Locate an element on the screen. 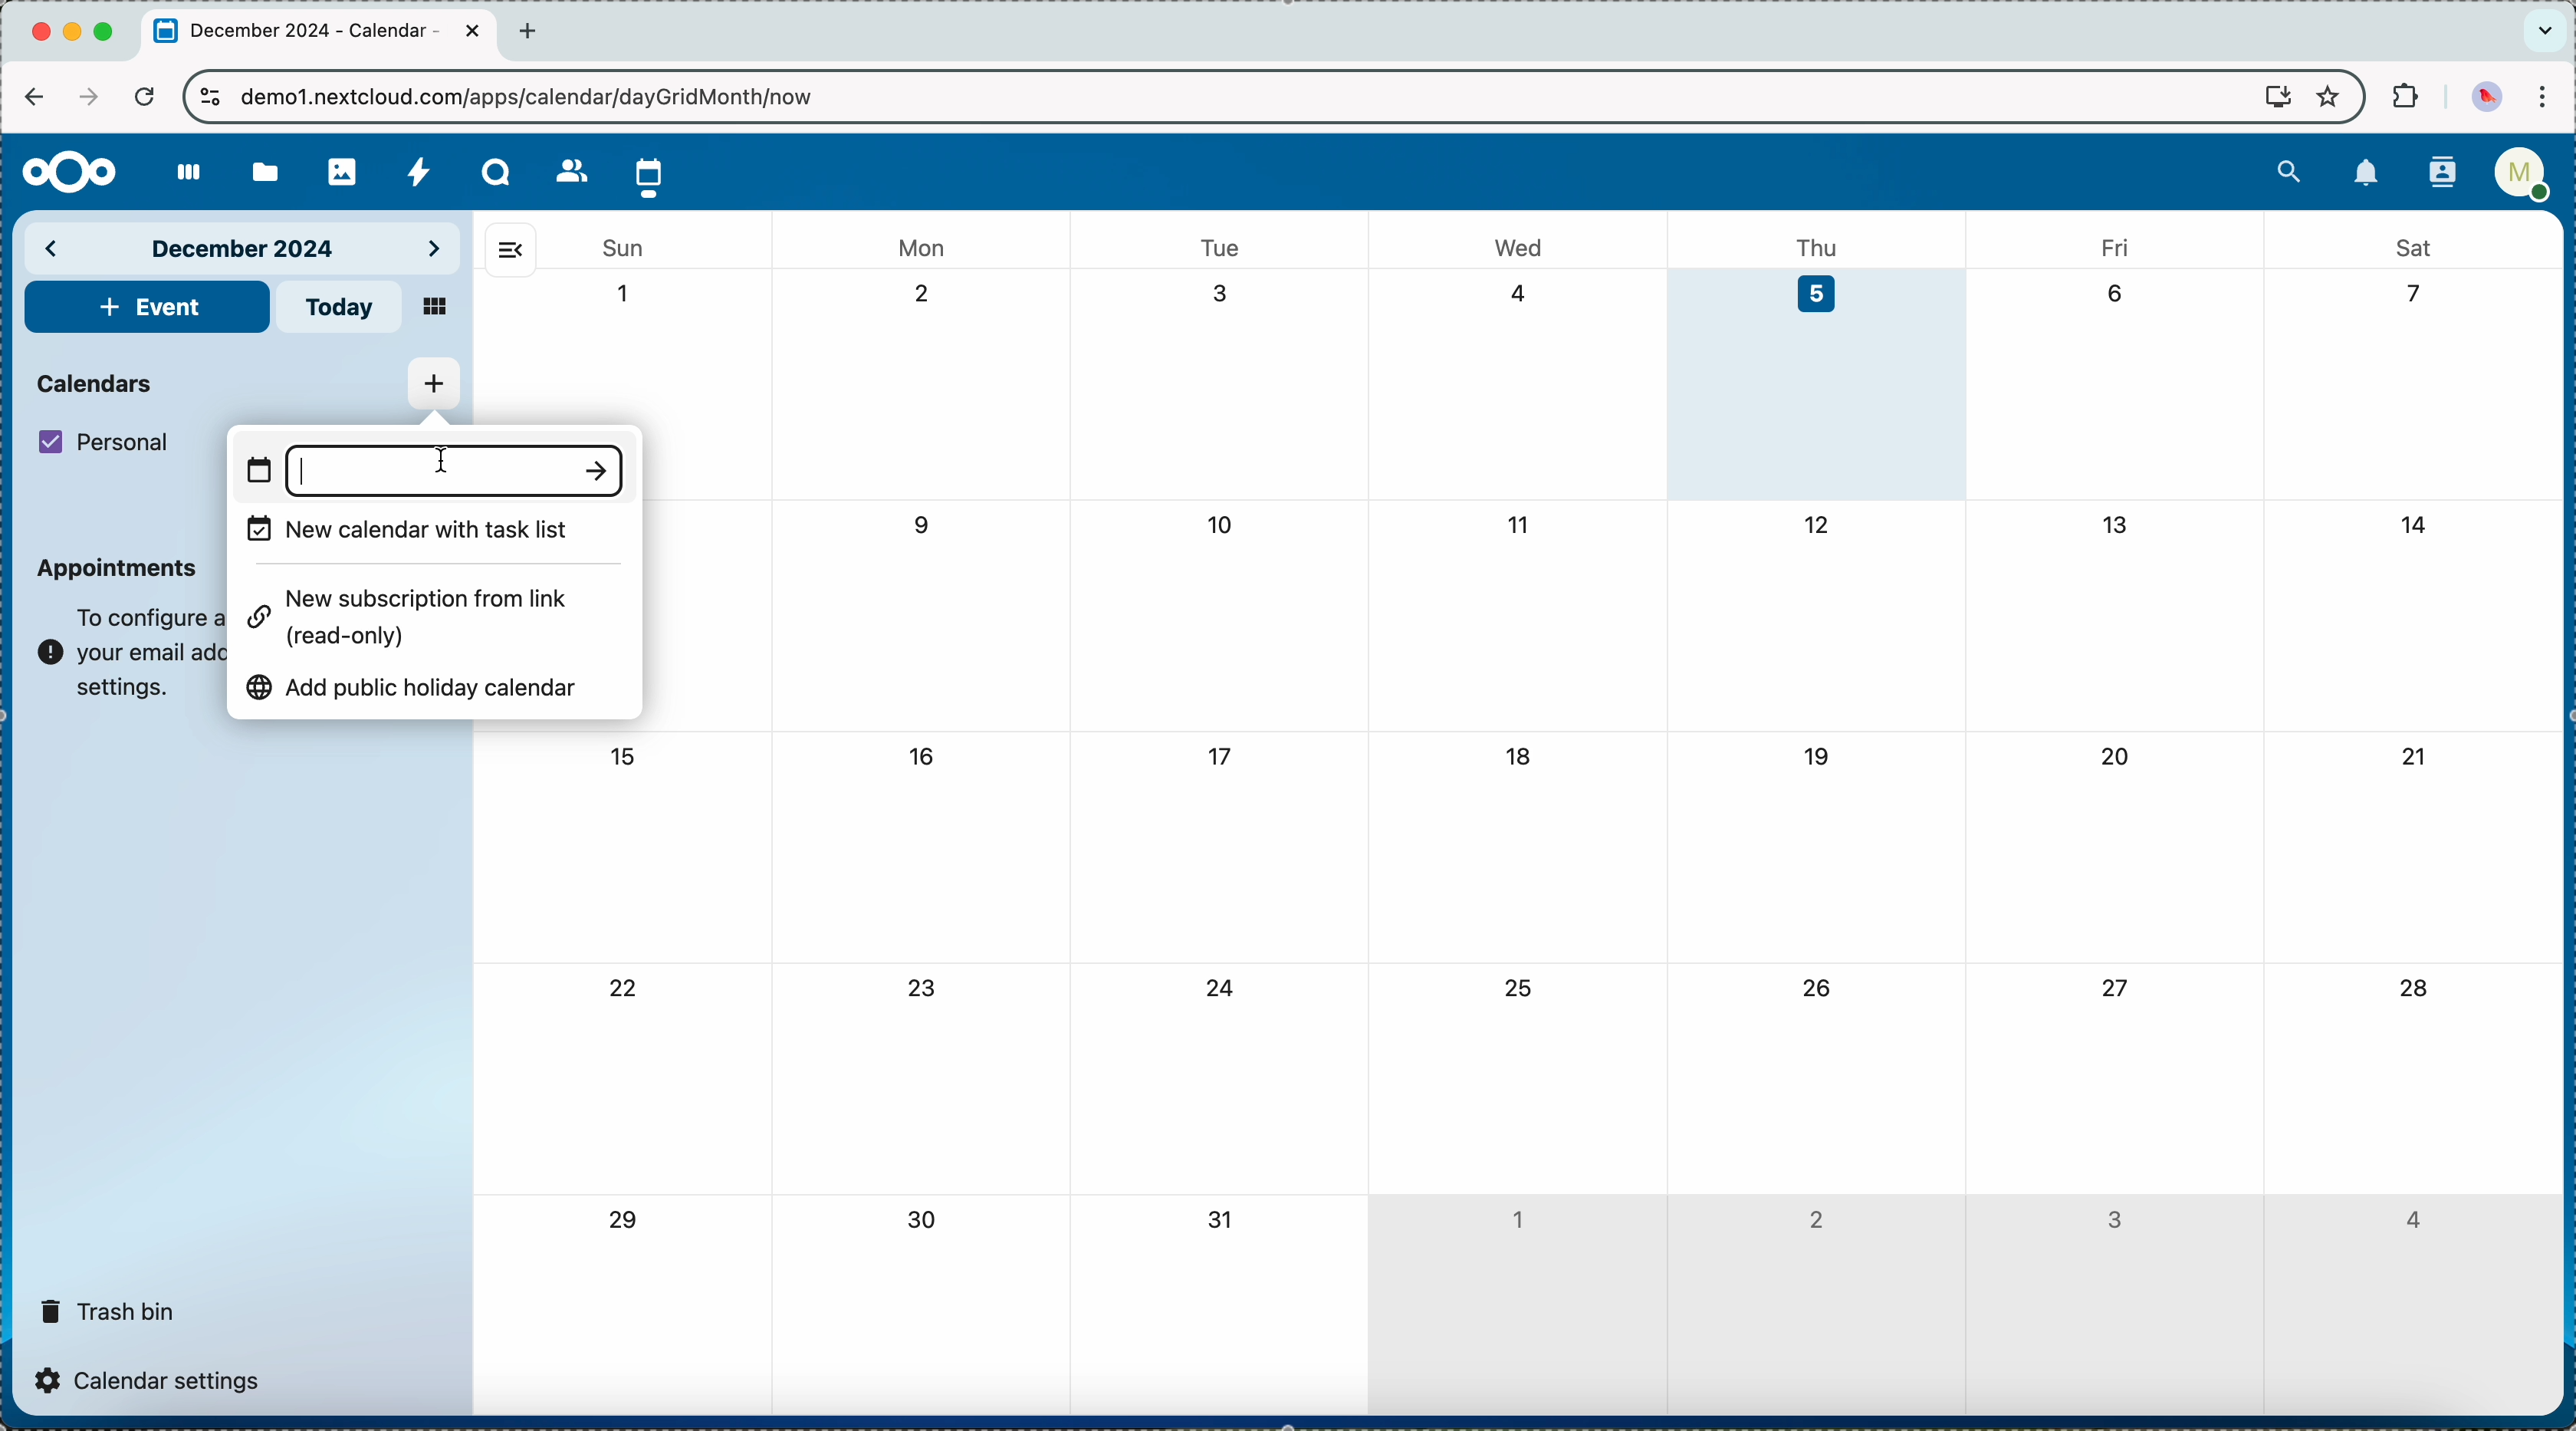 The height and width of the screenshot is (1431, 2576). 30 is located at coordinates (929, 1223).